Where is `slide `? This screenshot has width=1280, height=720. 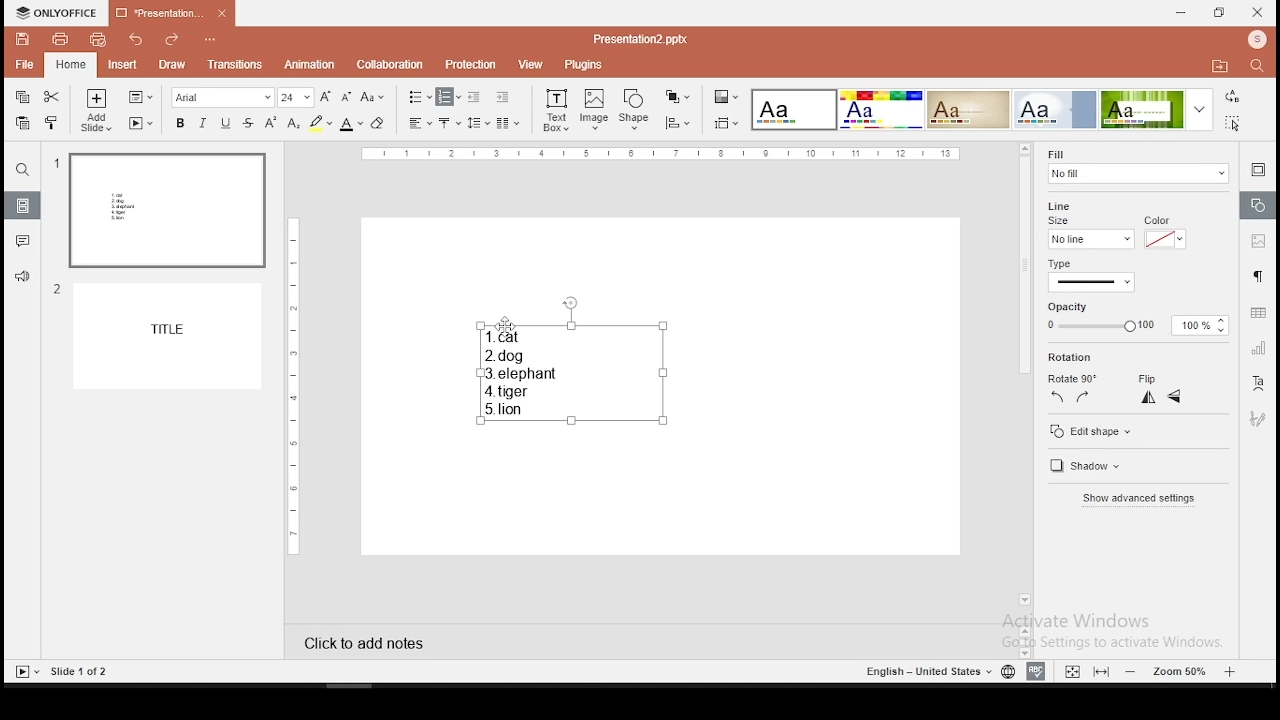
slide  is located at coordinates (172, 337).